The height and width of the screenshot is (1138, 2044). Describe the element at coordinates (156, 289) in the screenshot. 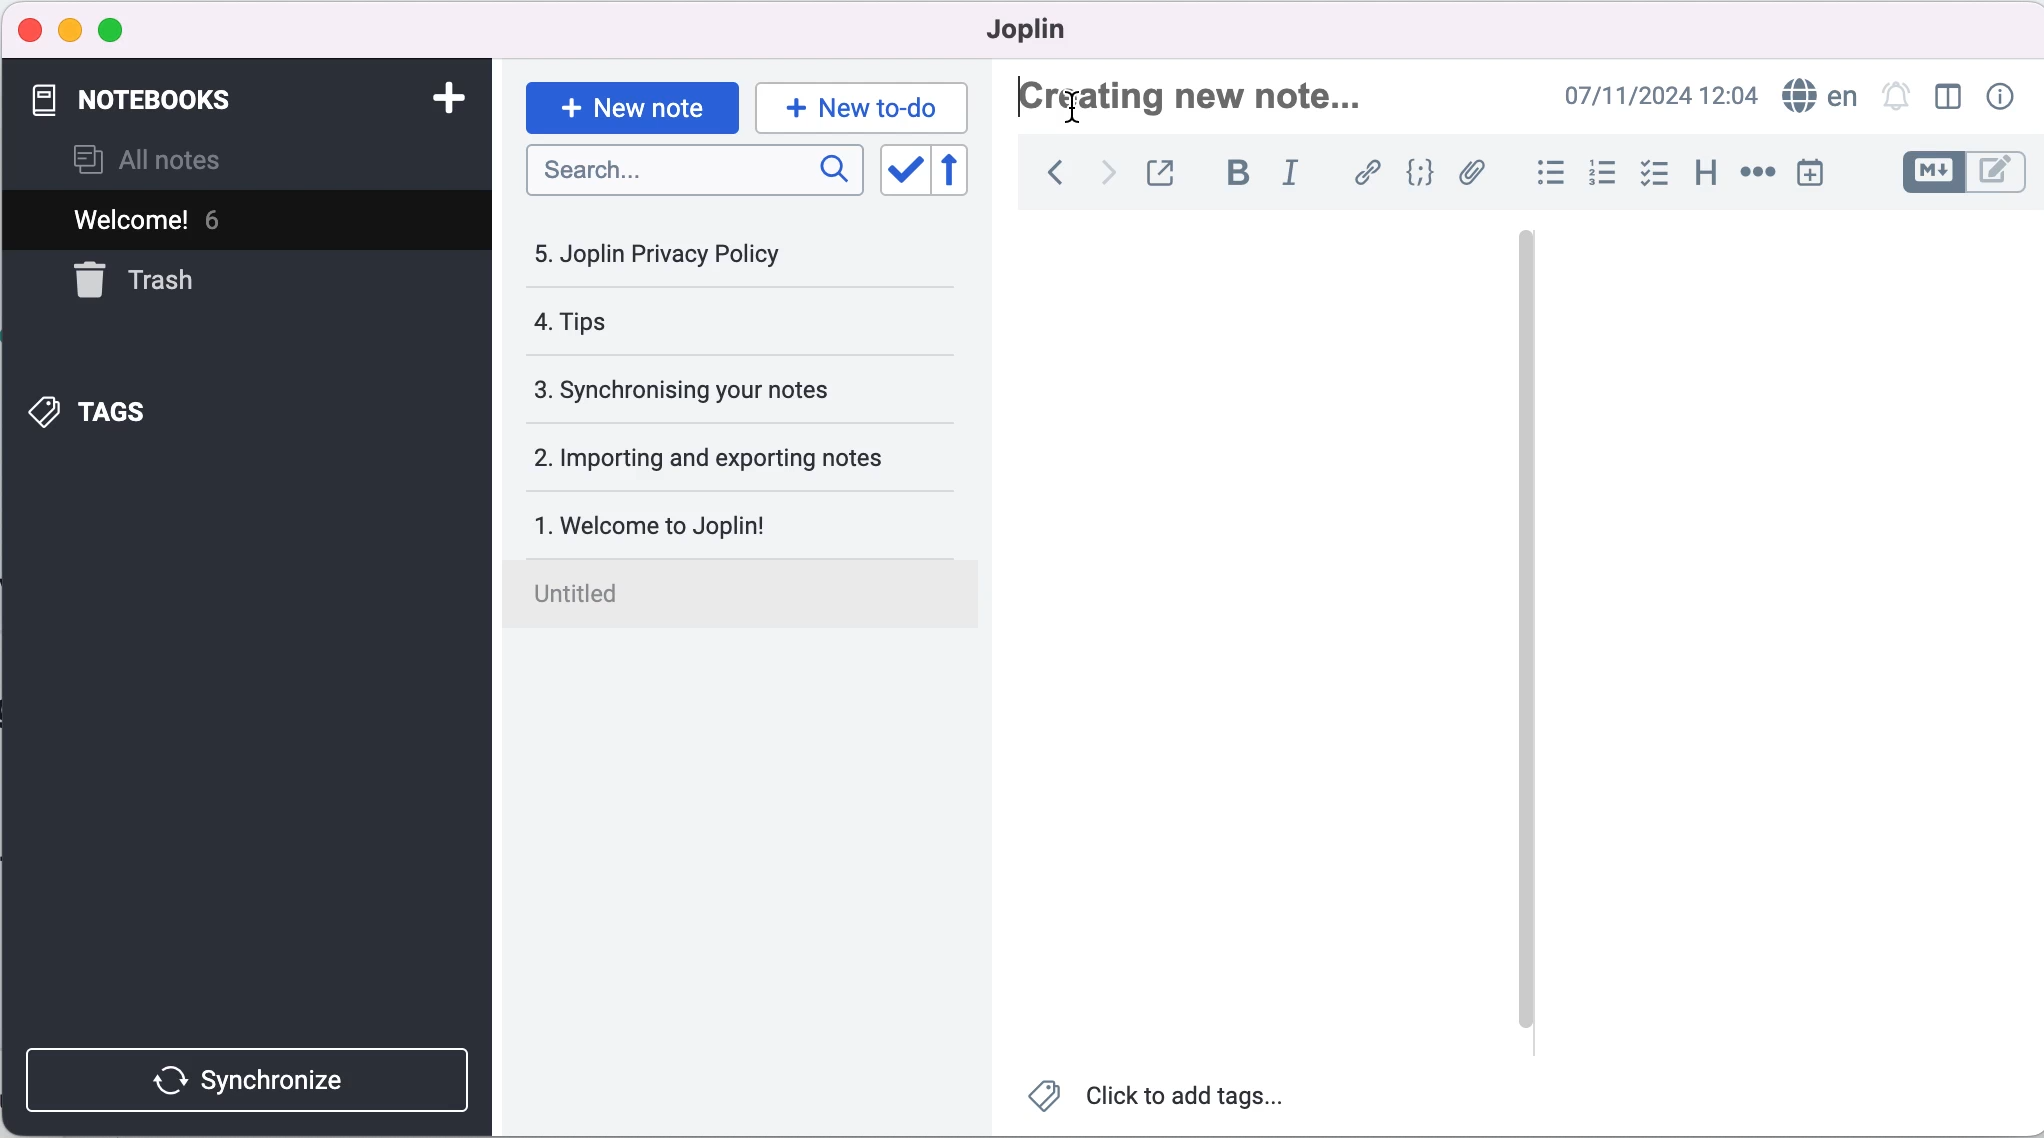

I see `trash` at that location.